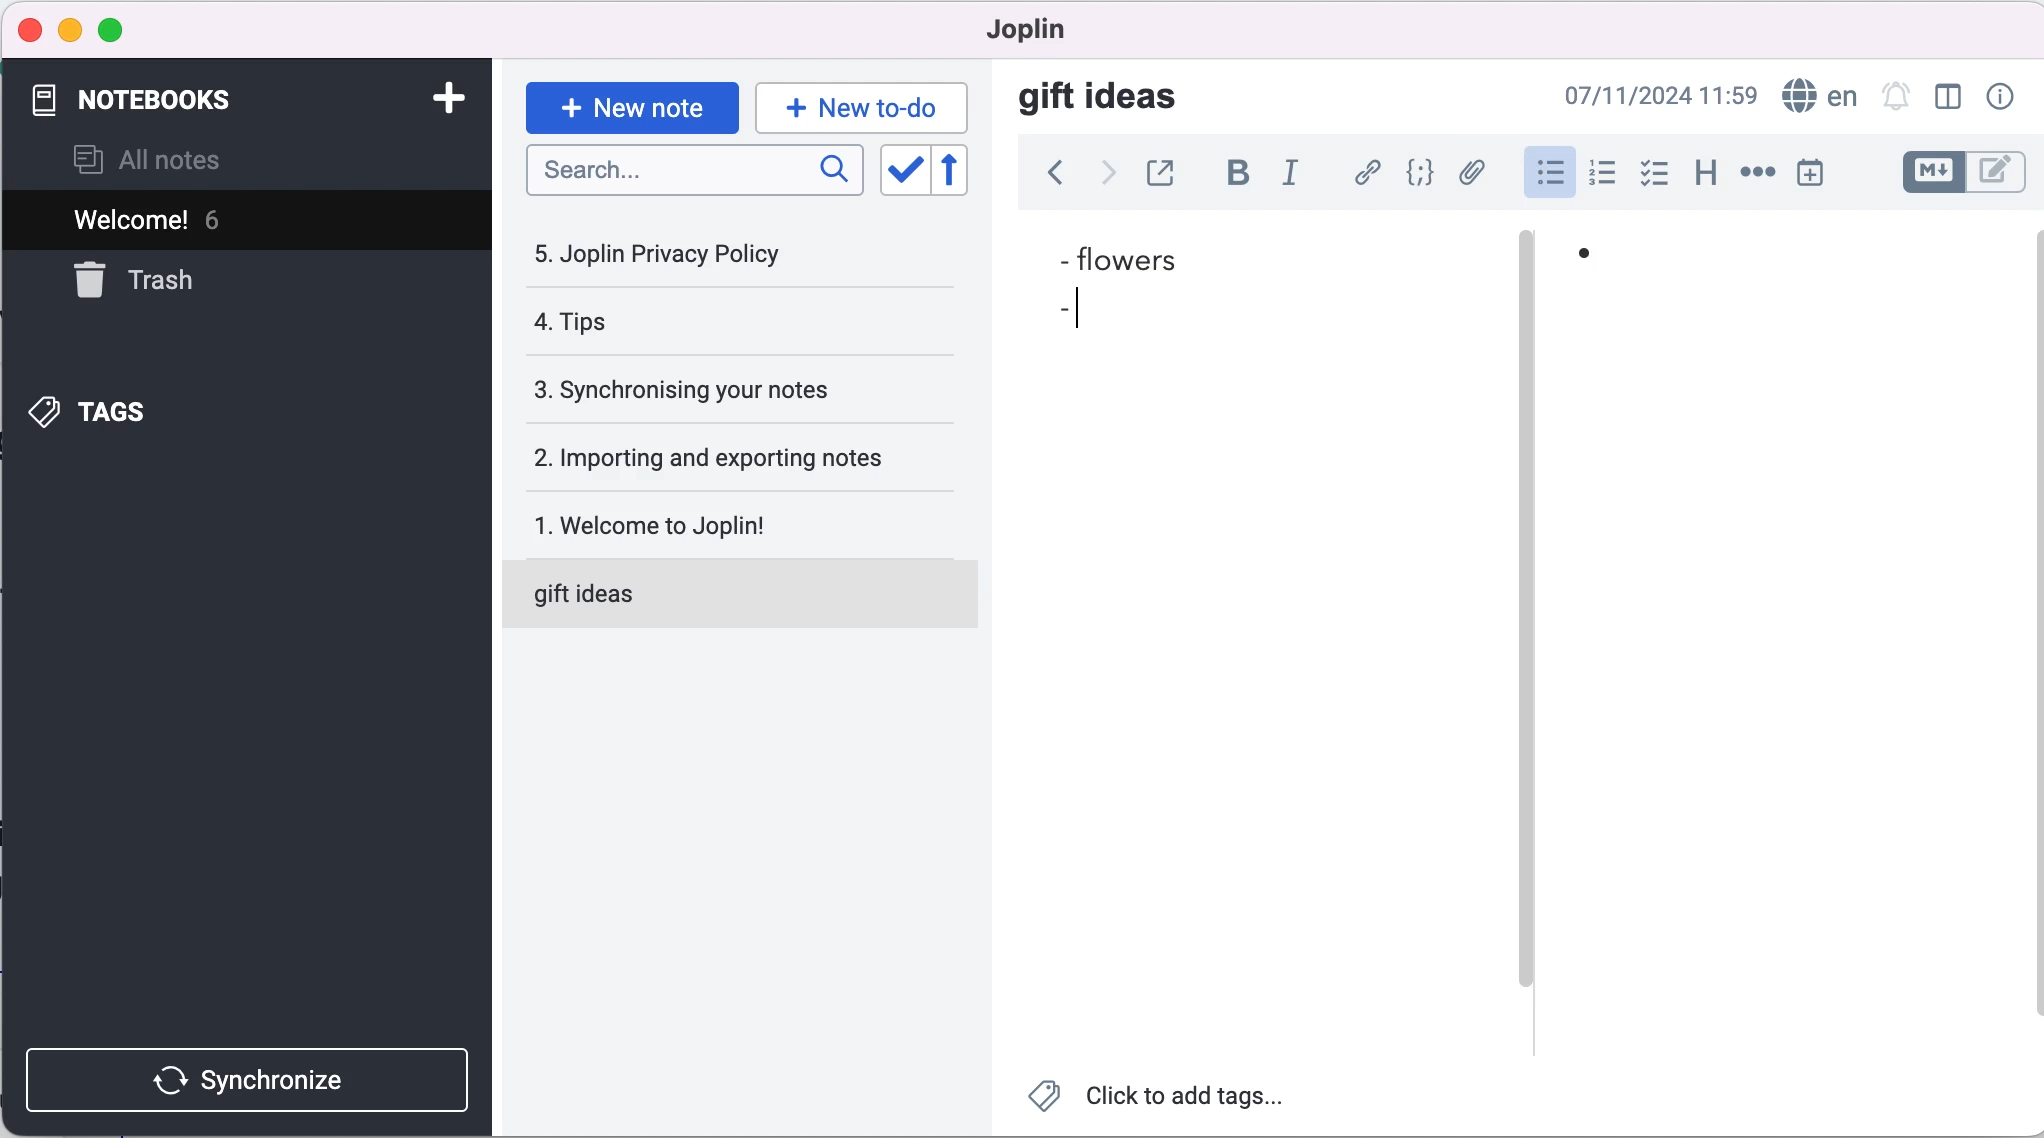  Describe the element at coordinates (727, 524) in the screenshot. I see `welcome to joplin!` at that location.